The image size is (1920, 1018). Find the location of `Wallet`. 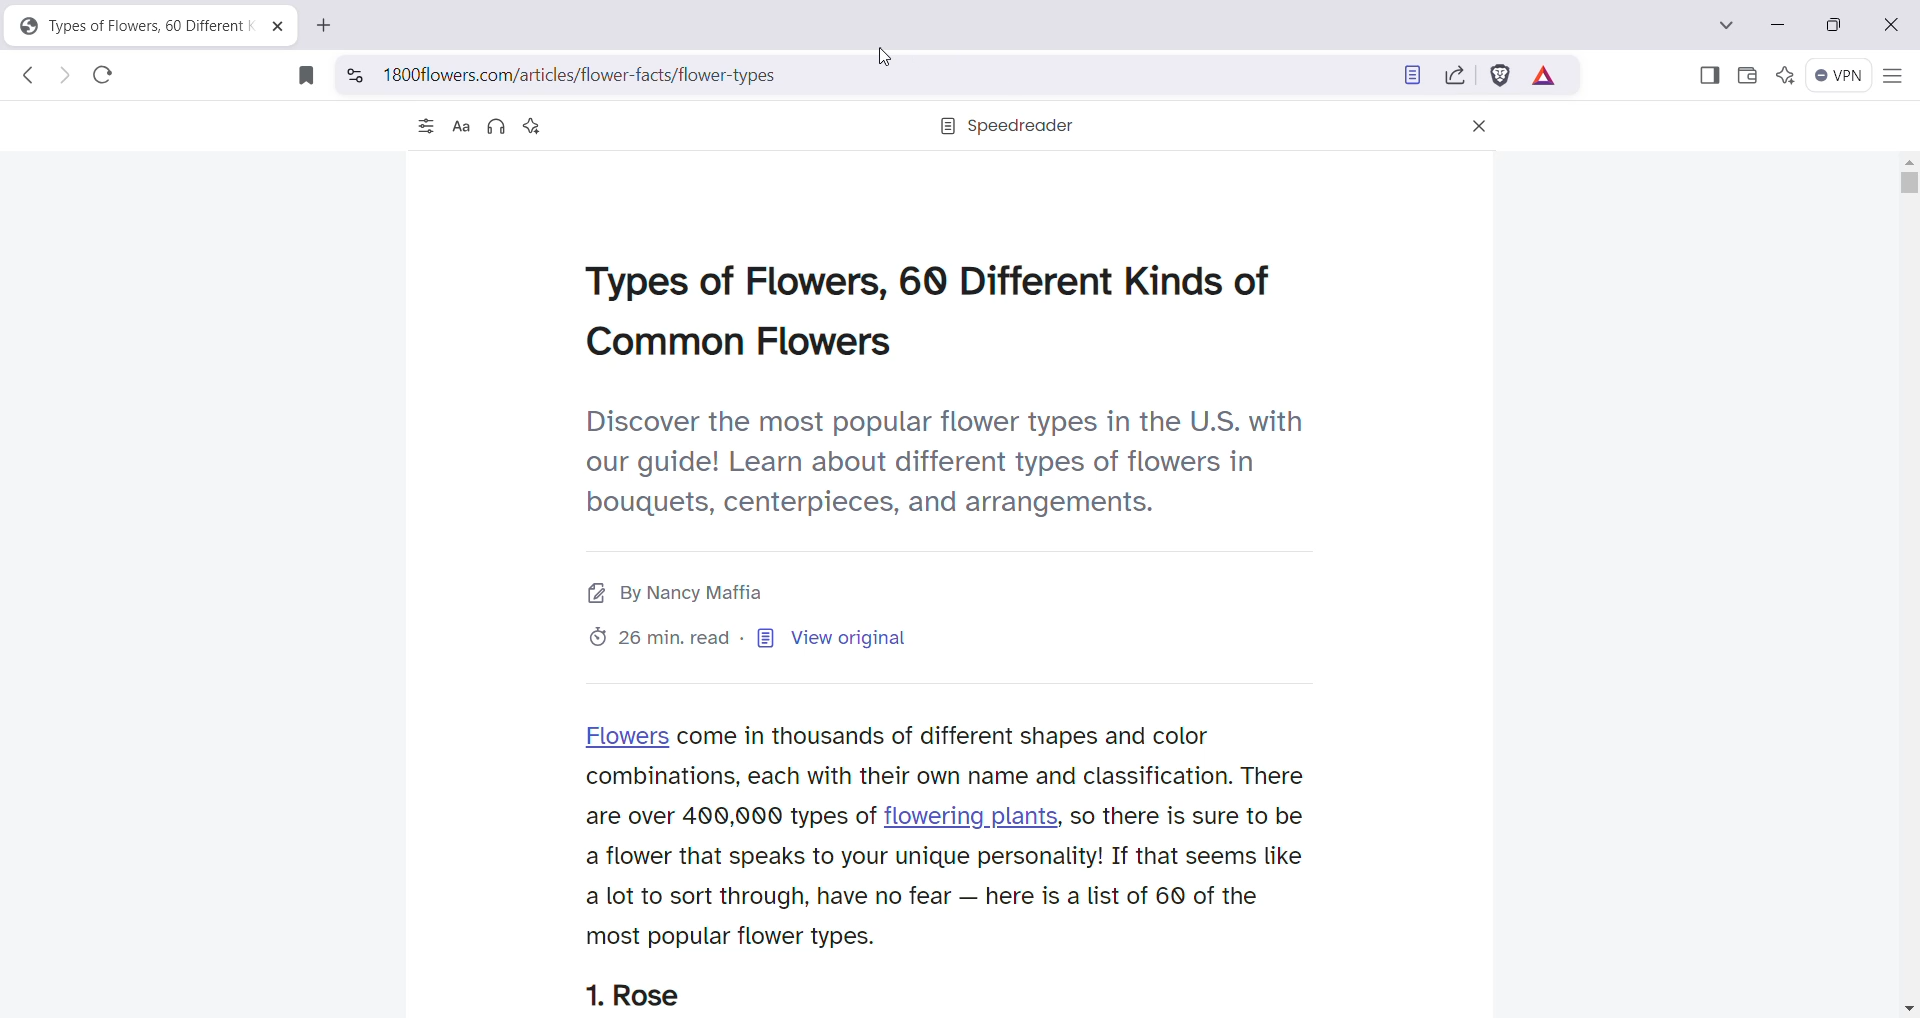

Wallet is located at coordinates (1746, 76).